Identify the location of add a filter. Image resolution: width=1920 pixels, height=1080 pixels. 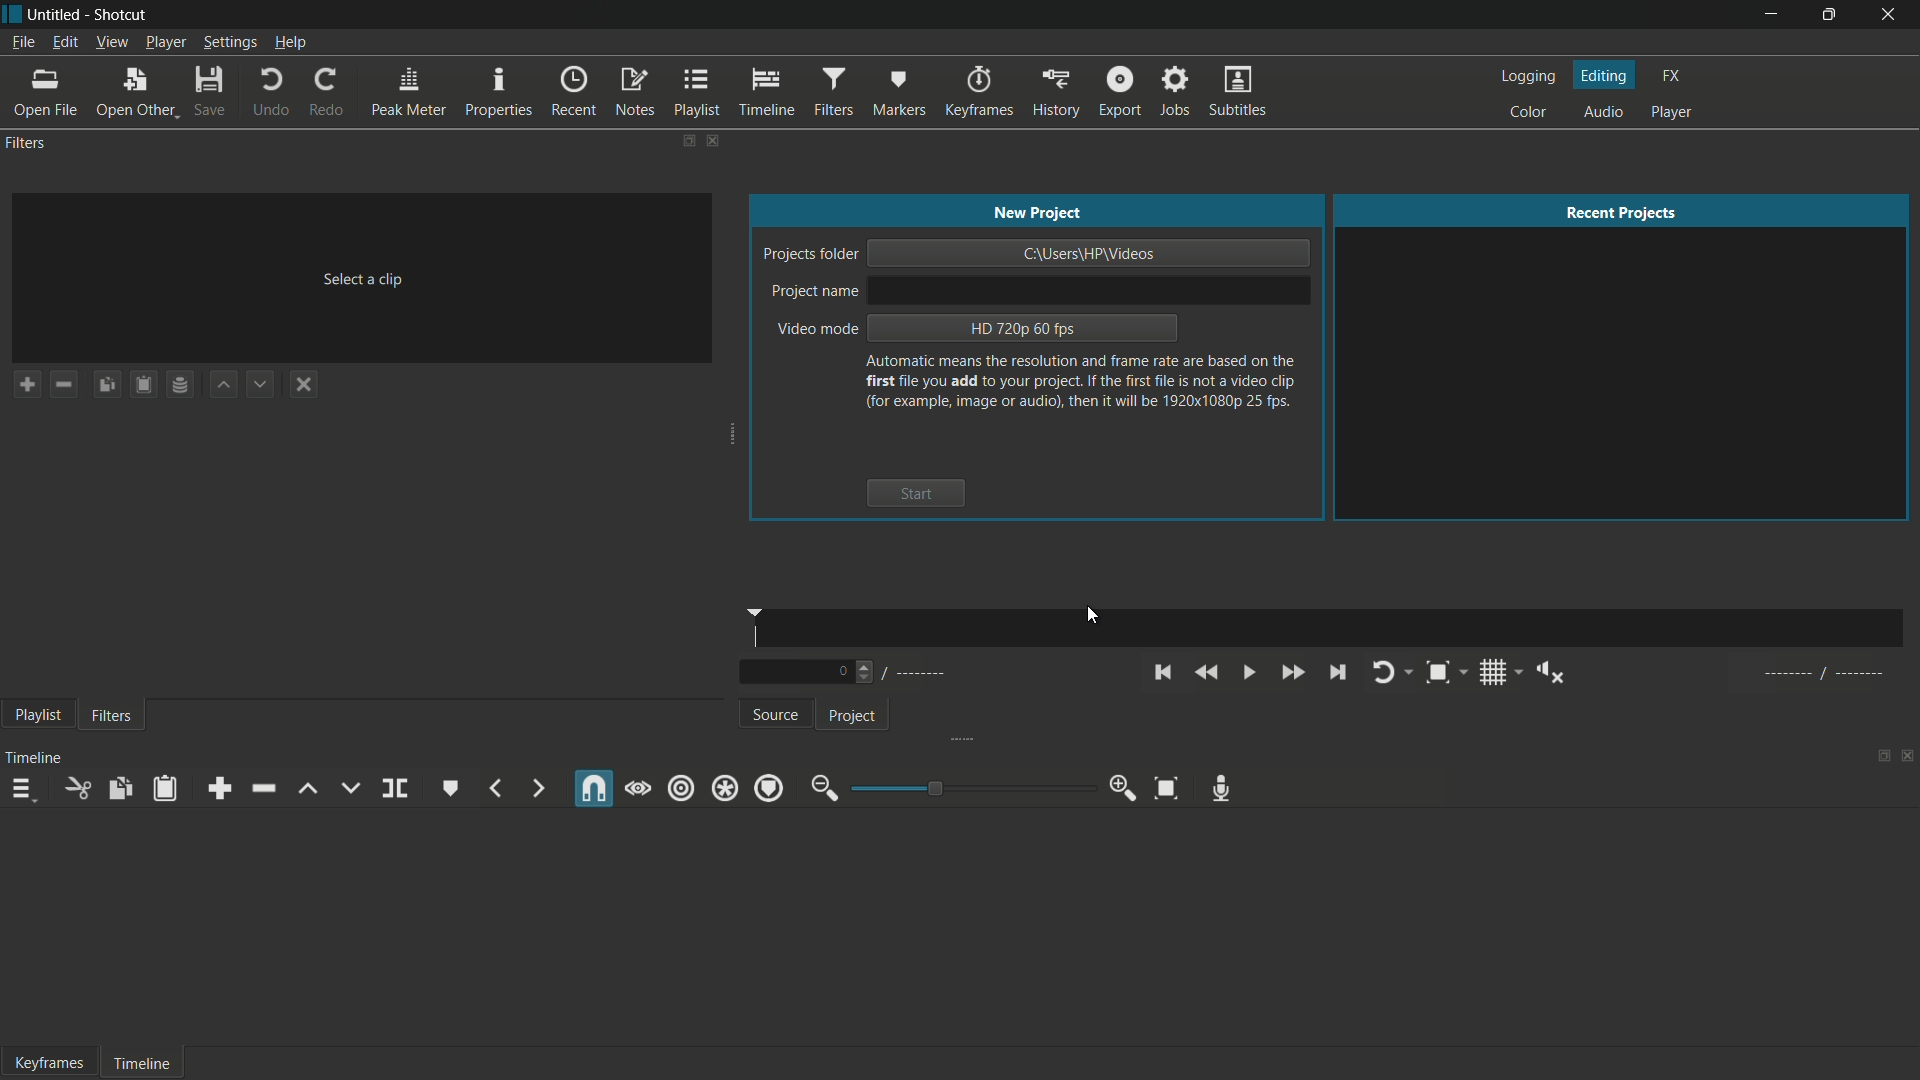
(27, 384).